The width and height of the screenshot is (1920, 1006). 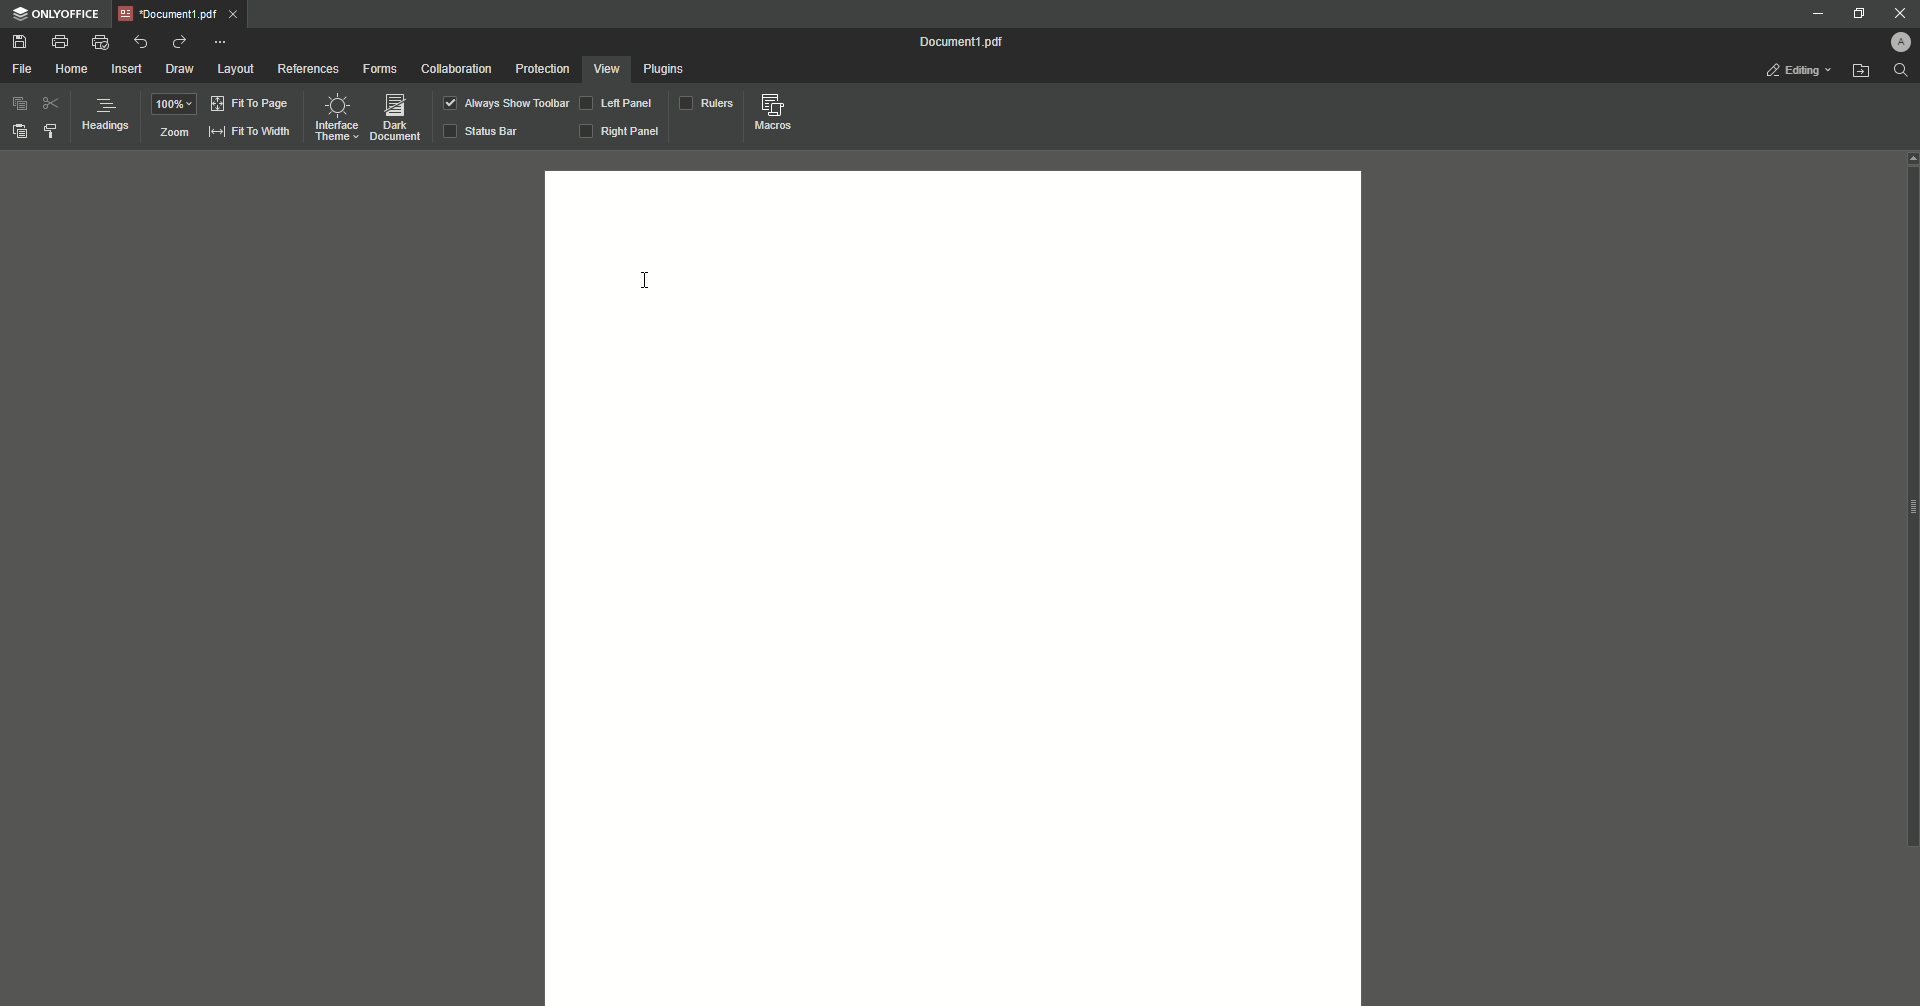 I want to click on Draw, so click(x=181, y=69).